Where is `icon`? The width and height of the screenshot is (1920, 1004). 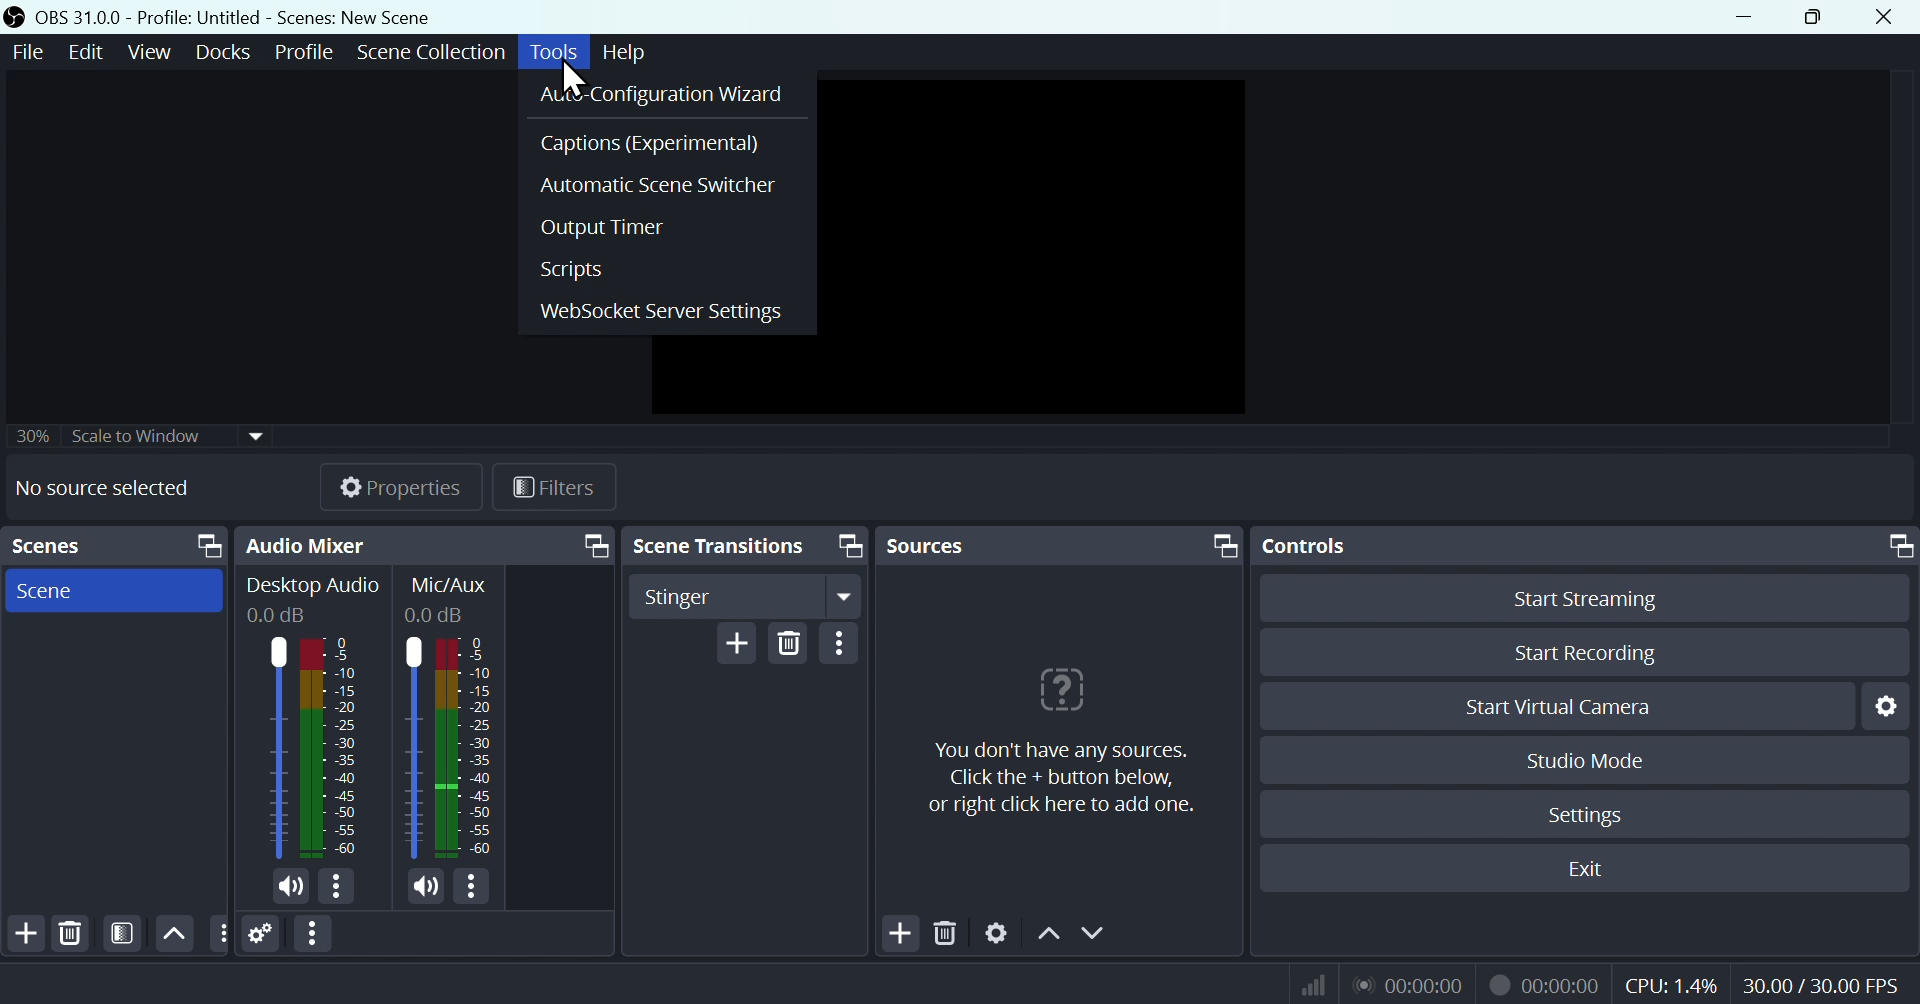
icon is located at coordinates (1058, 688).